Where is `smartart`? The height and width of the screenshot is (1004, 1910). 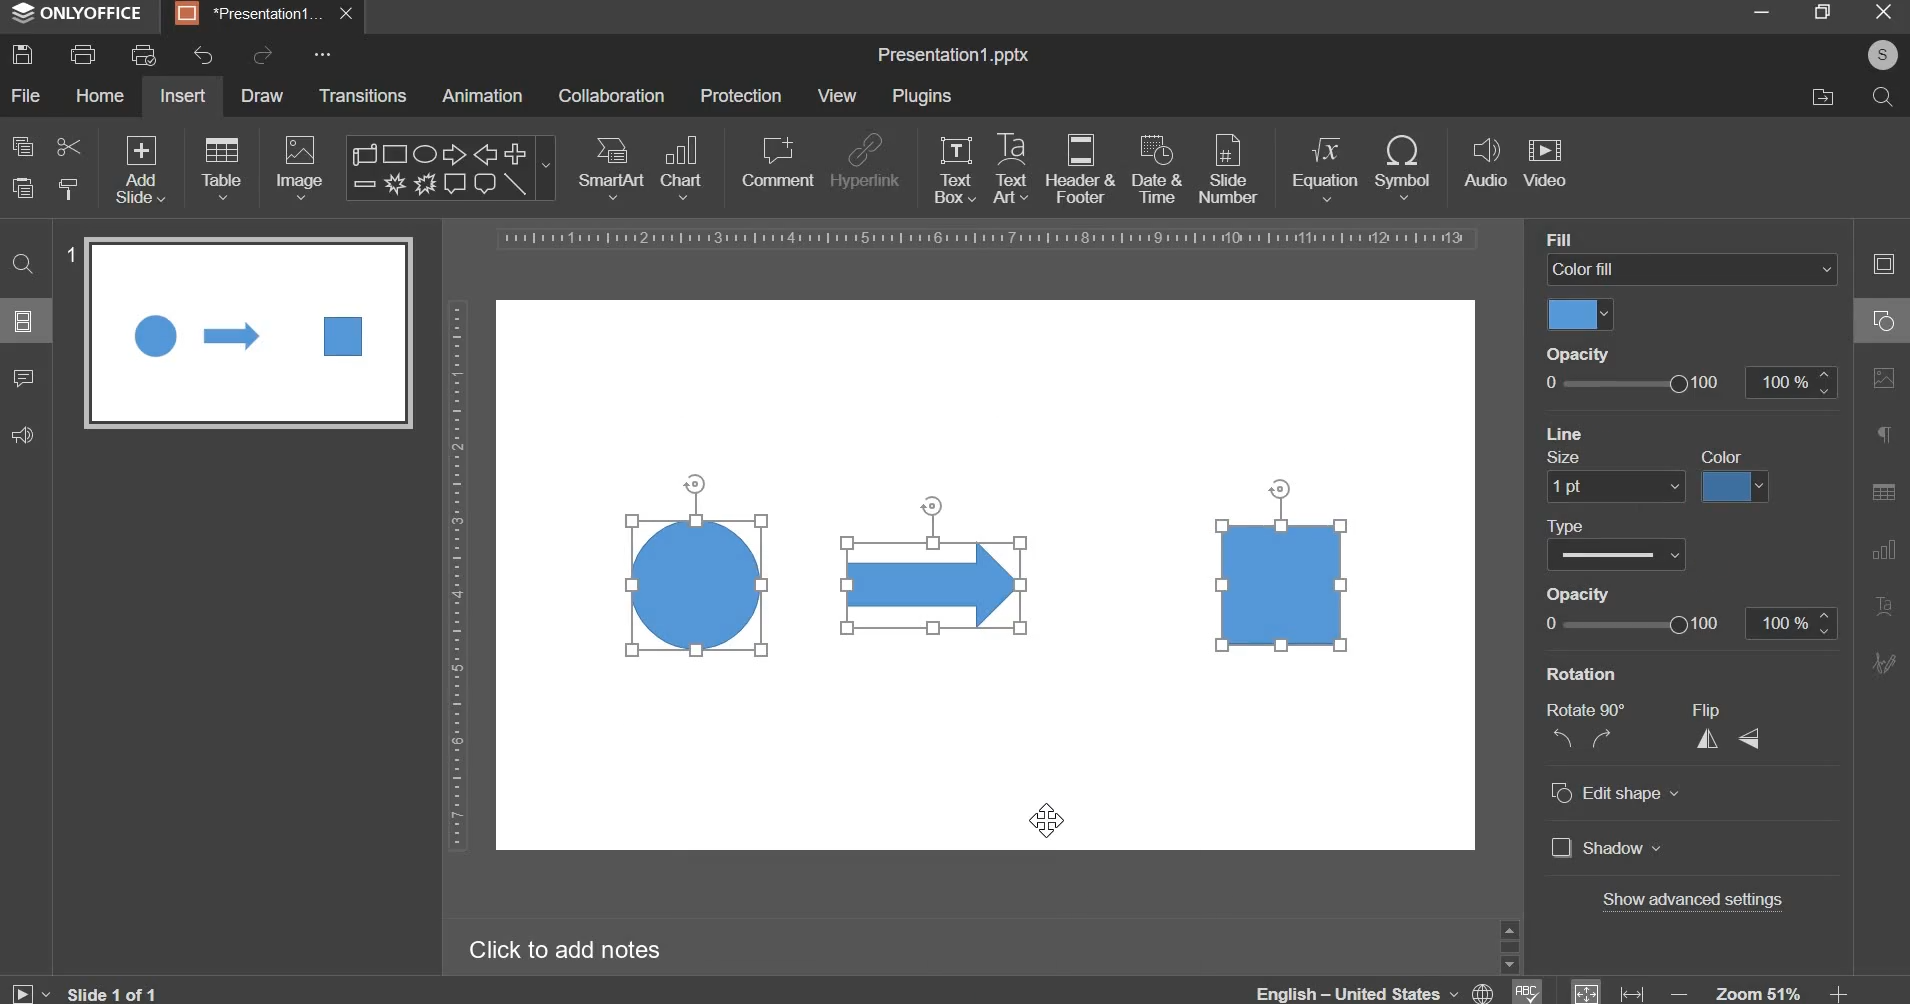 smartart is located at coordinates (611, 164).